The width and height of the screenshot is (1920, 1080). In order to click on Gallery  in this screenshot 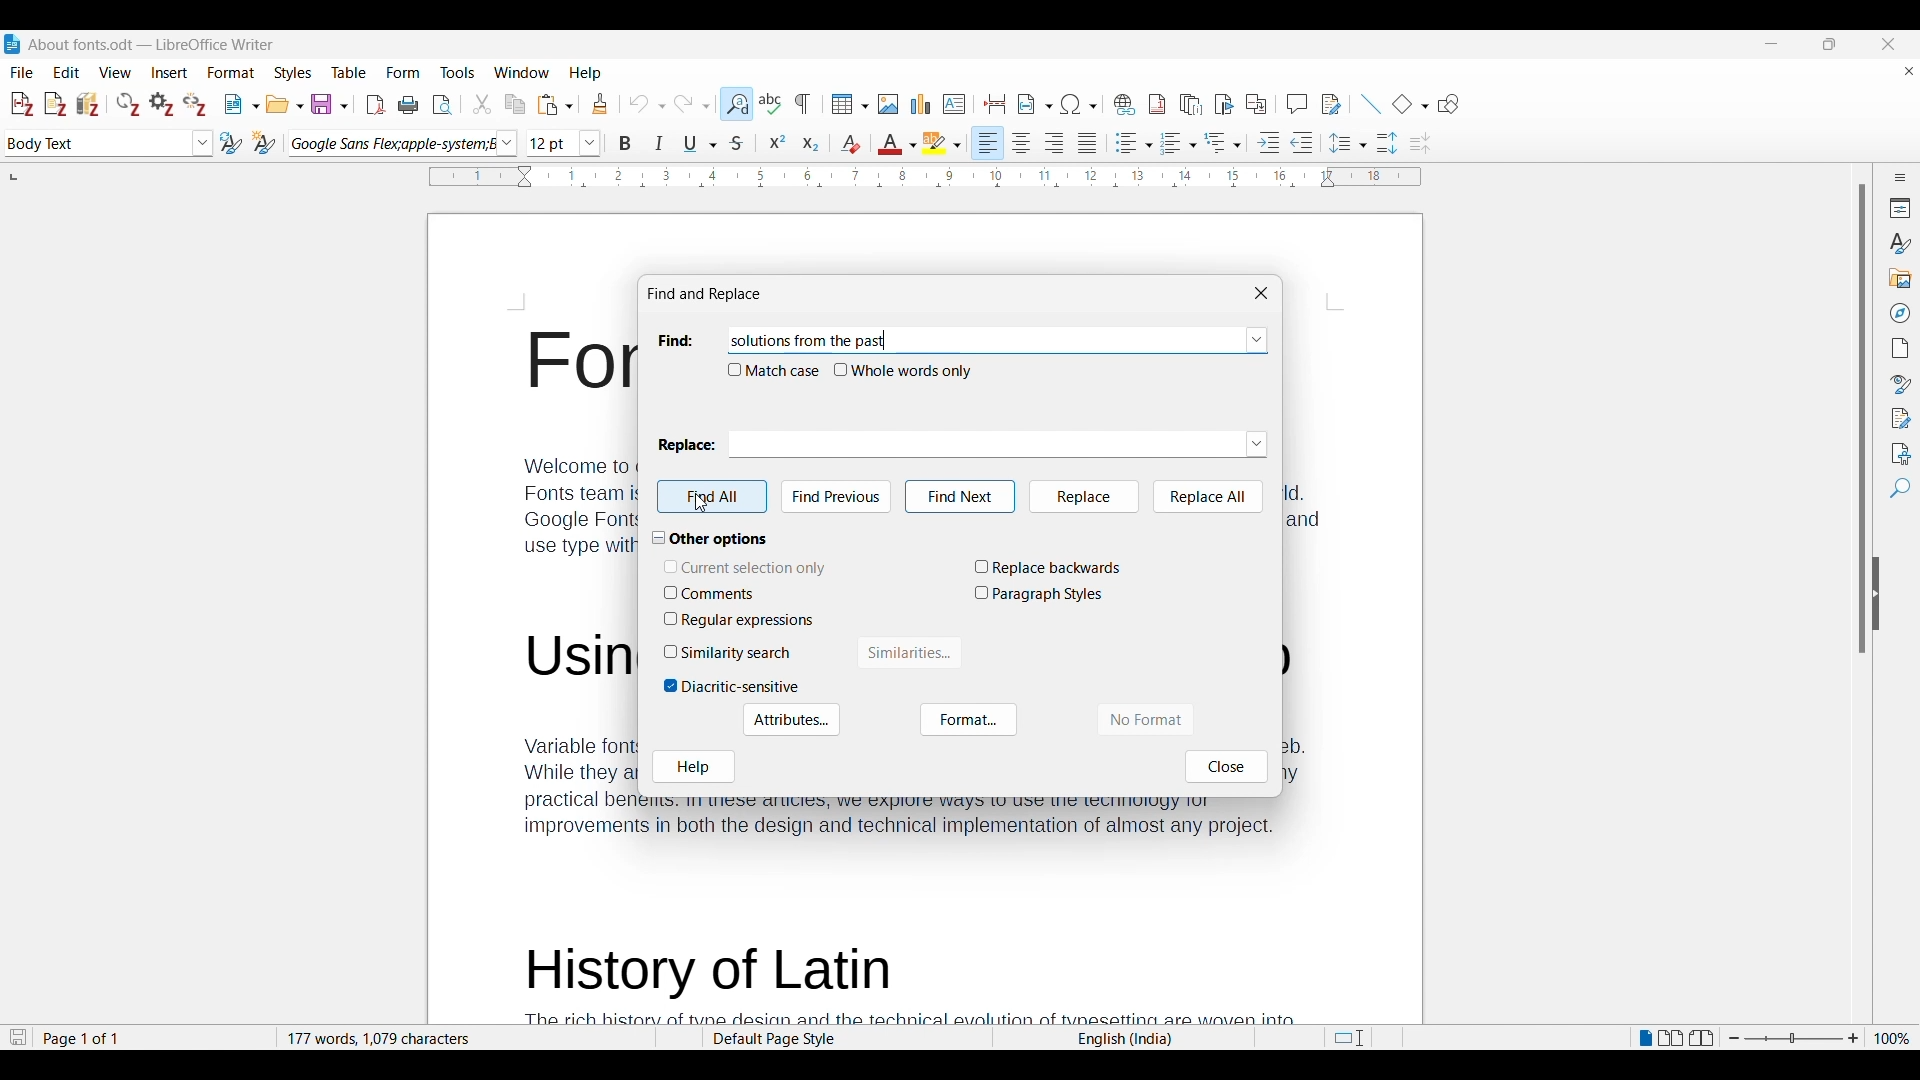, I will do `click(1898, 278)`.